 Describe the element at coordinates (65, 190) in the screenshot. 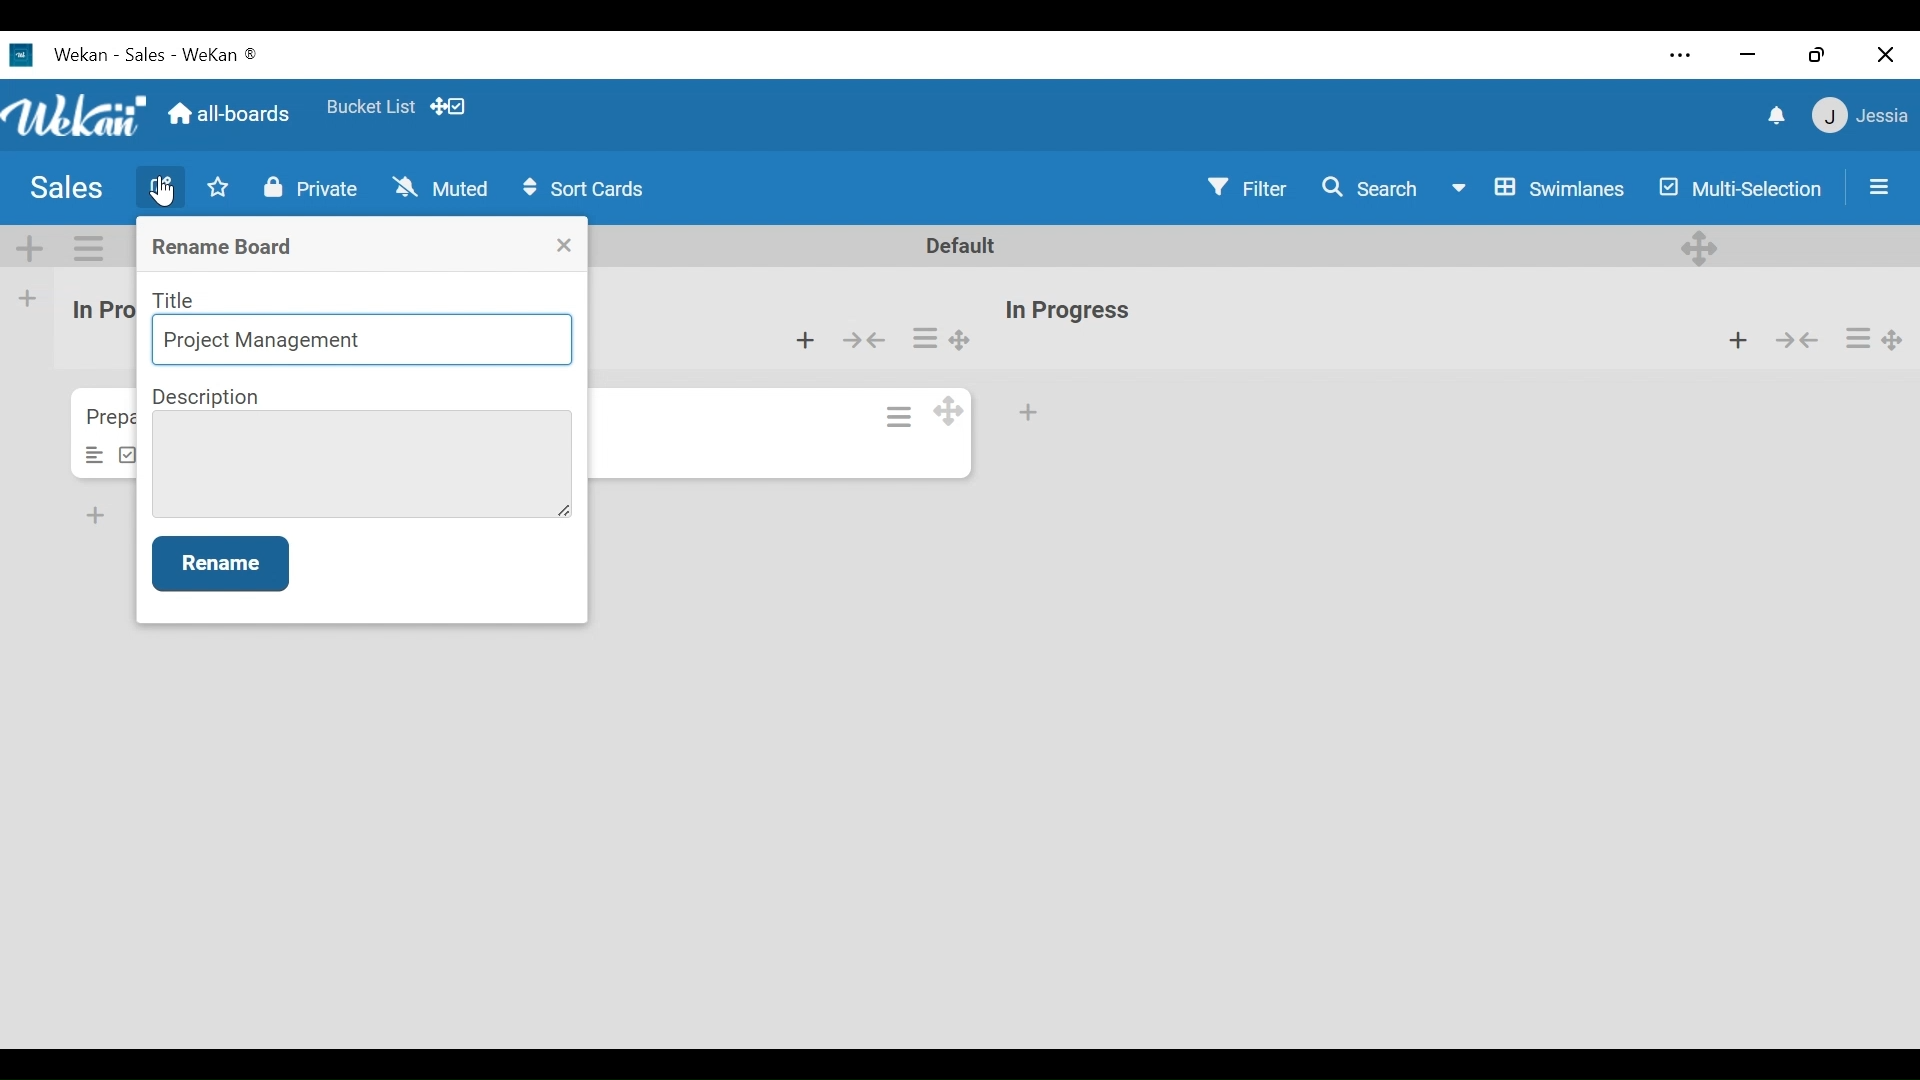

I see `Board Title` at that location.